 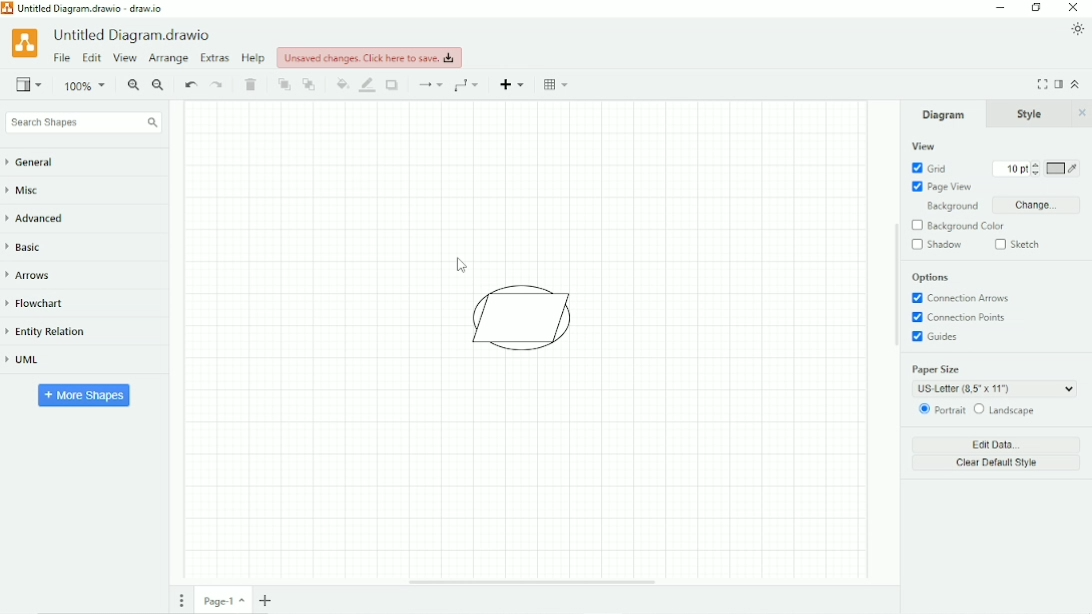 I want to click on Zoom out, so click(x=159, y=86).